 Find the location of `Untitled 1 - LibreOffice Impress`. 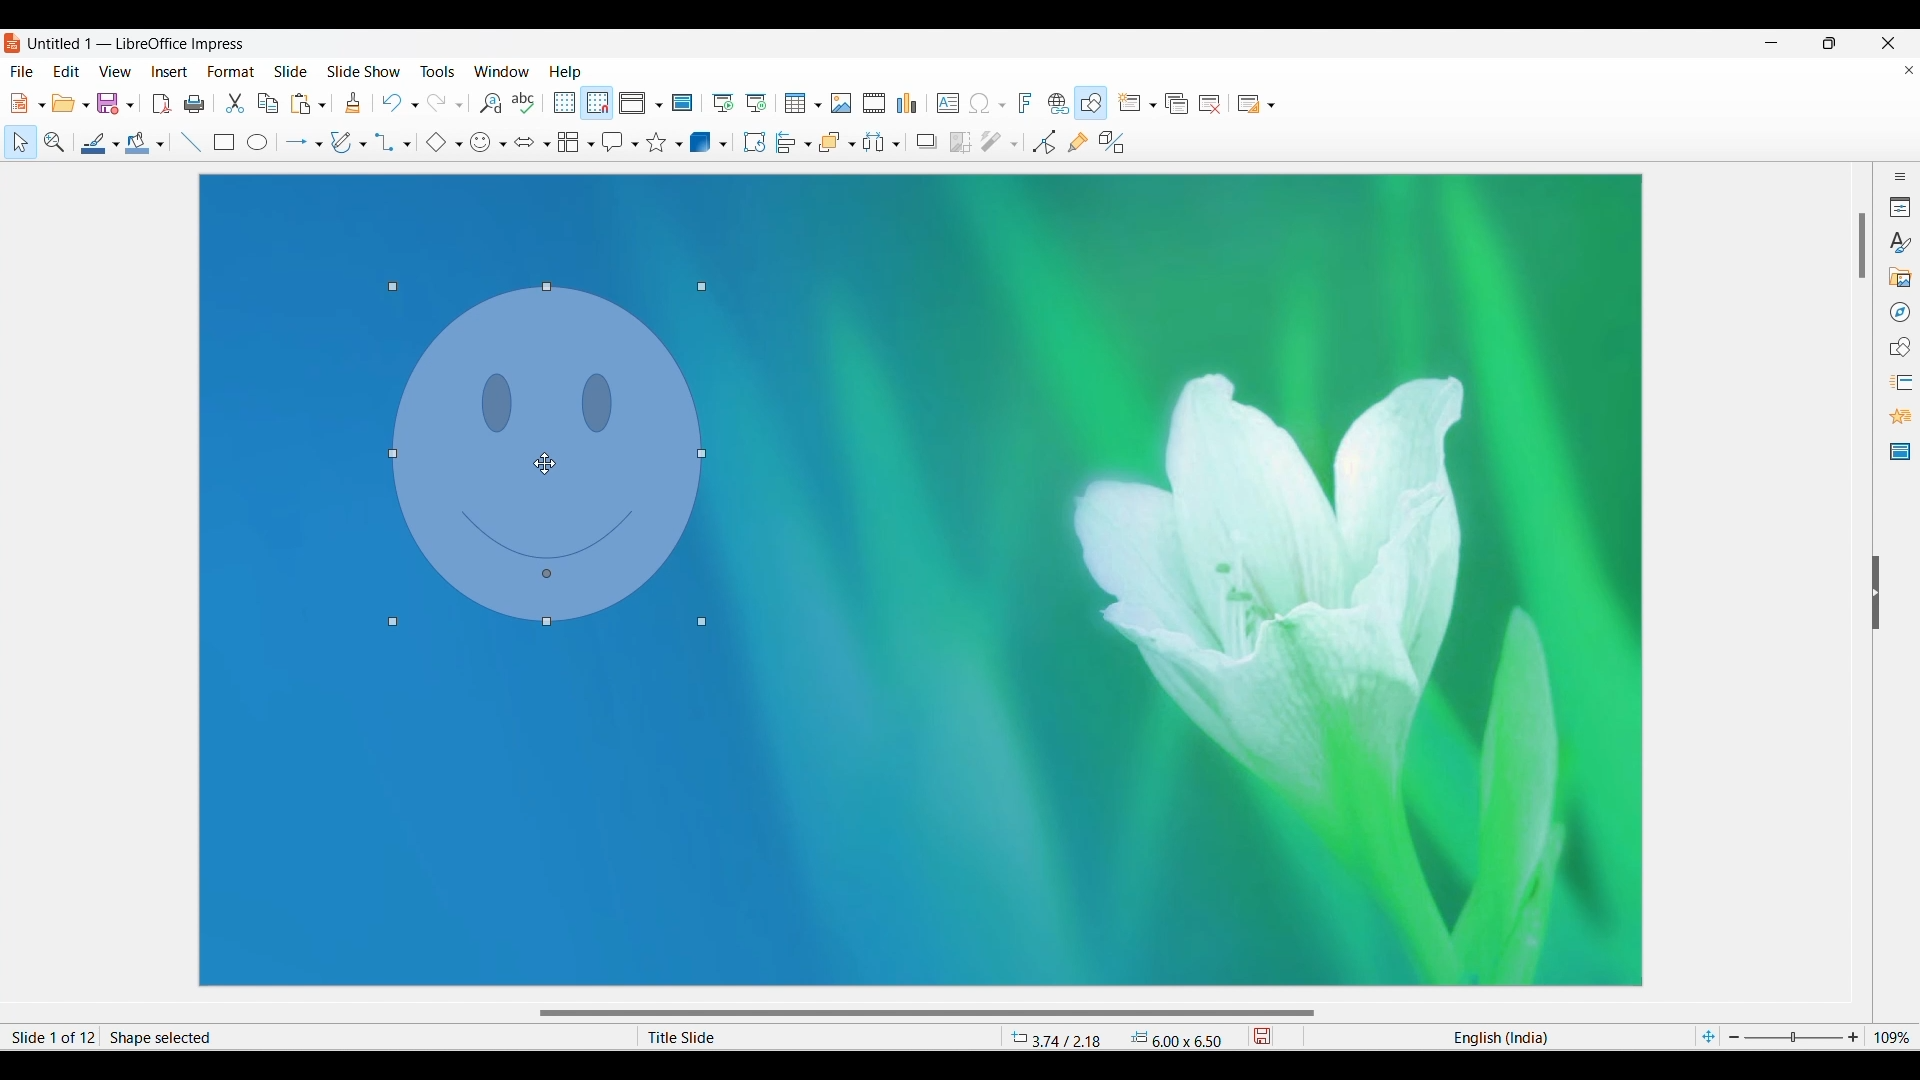

Untitled 1 - LibreOffice Impress is located at coordinates (138, 44).